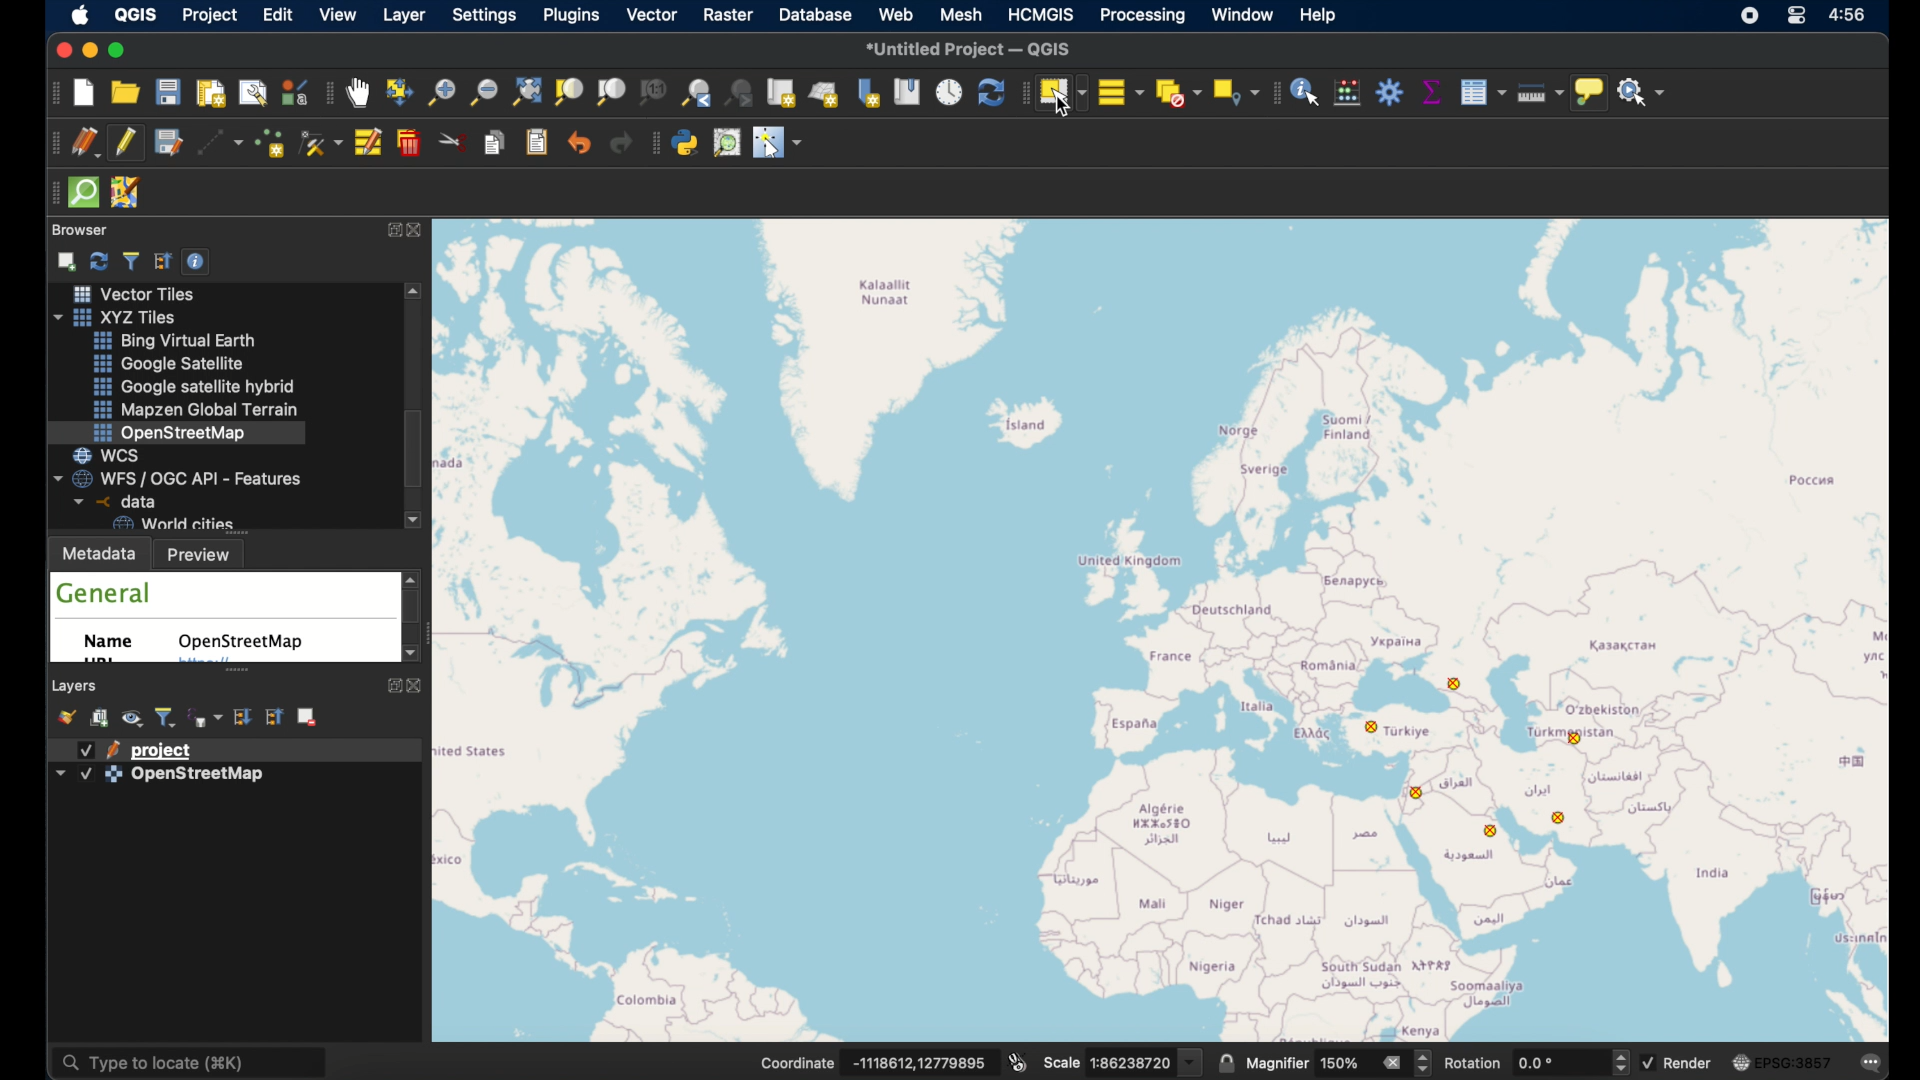 The height and width of the screenshot is (1080, 1920). What do you see at coordinates (328, 95) in the screenshot?
I see `map navigation toolbar` at bounding box center [328, 95].